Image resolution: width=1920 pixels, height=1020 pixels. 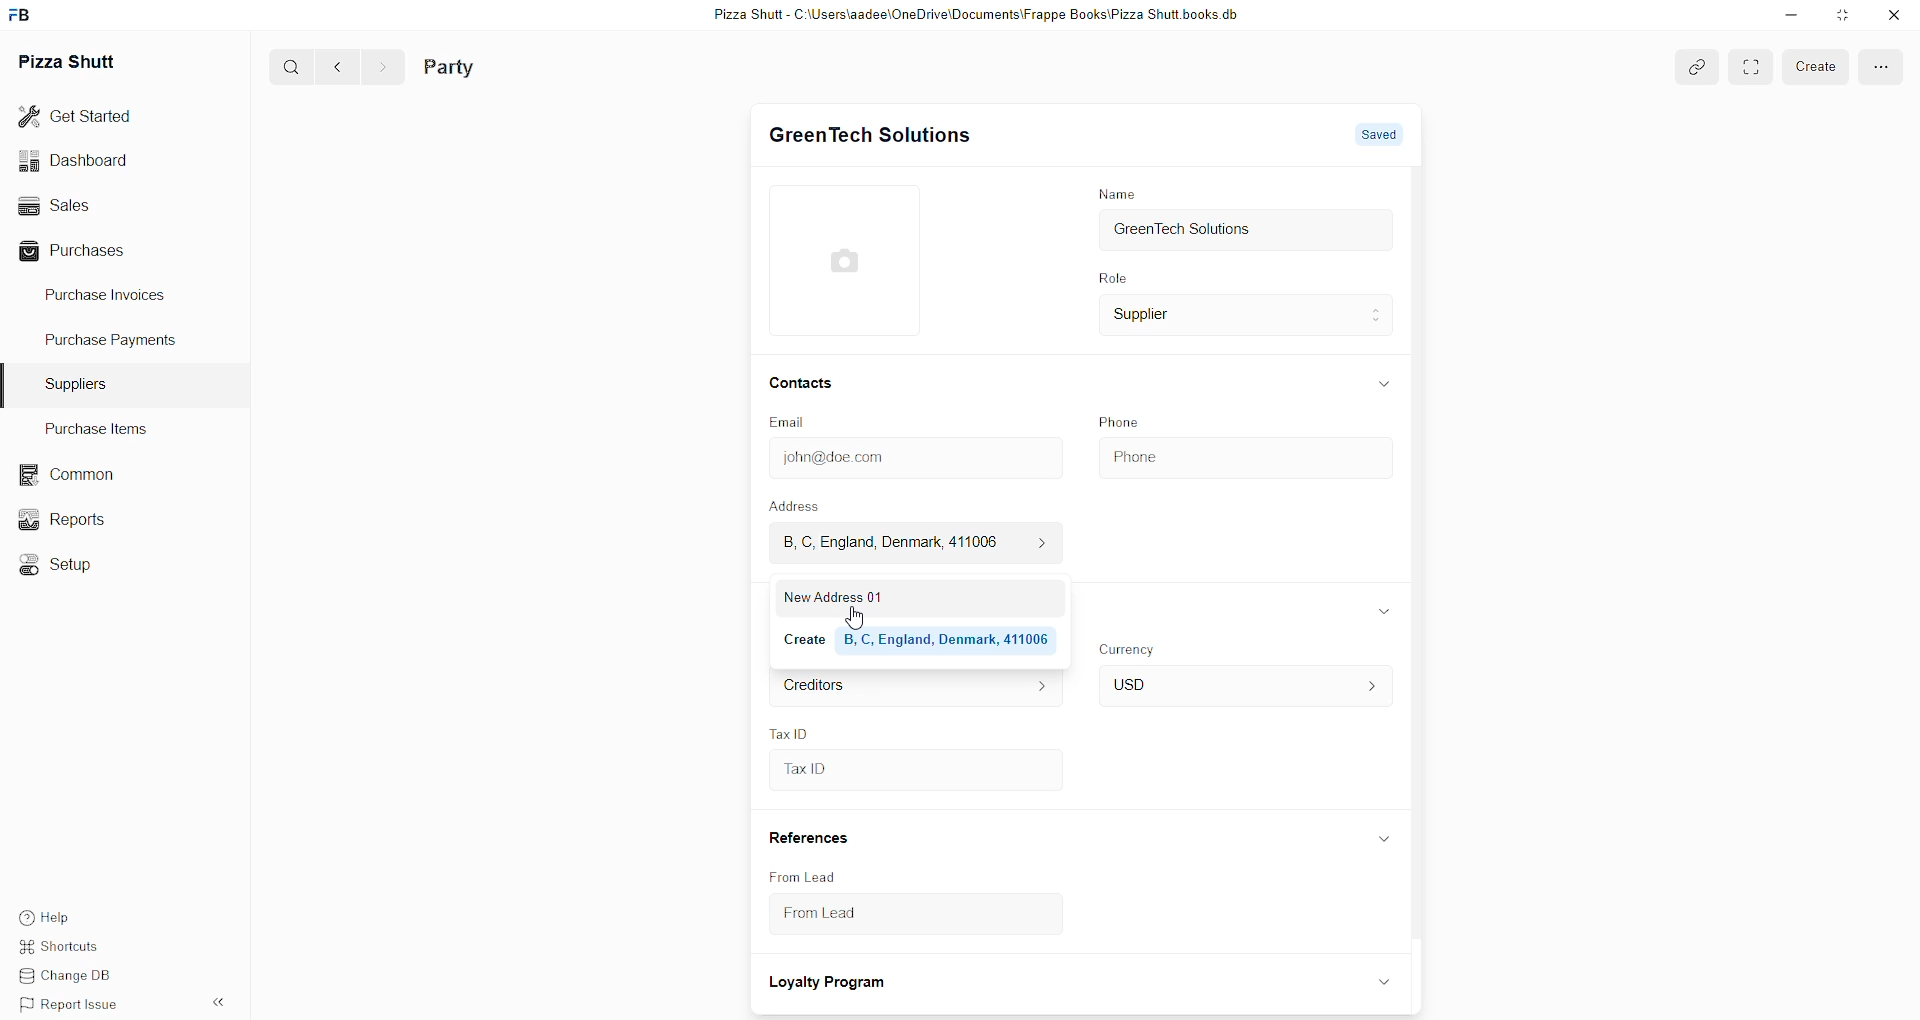 What do you see at coordinates (1242, 454) in the screenshot?
I see `Phone` at bounding box center [1242, 454].